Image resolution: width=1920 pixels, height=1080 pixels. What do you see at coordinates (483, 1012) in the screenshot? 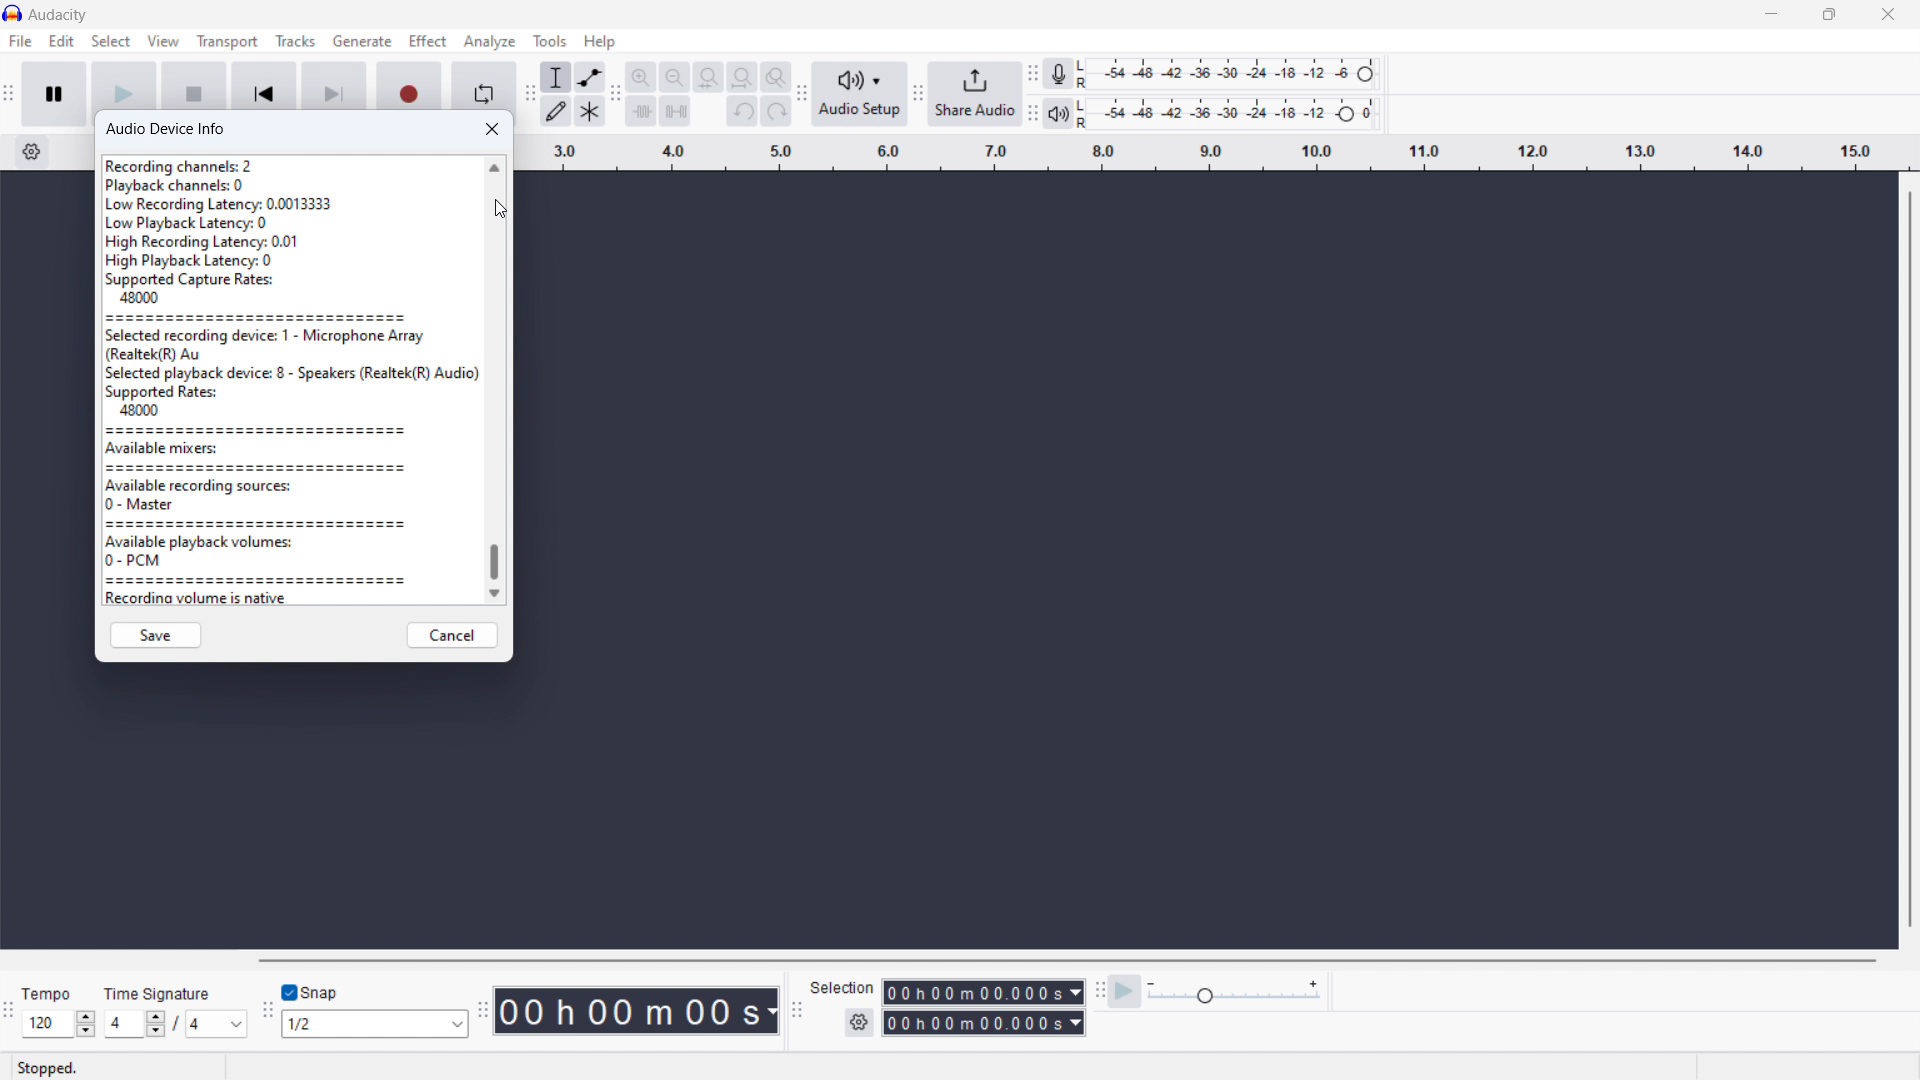
I see `time toolbar` at bounding box center [483, 1012].